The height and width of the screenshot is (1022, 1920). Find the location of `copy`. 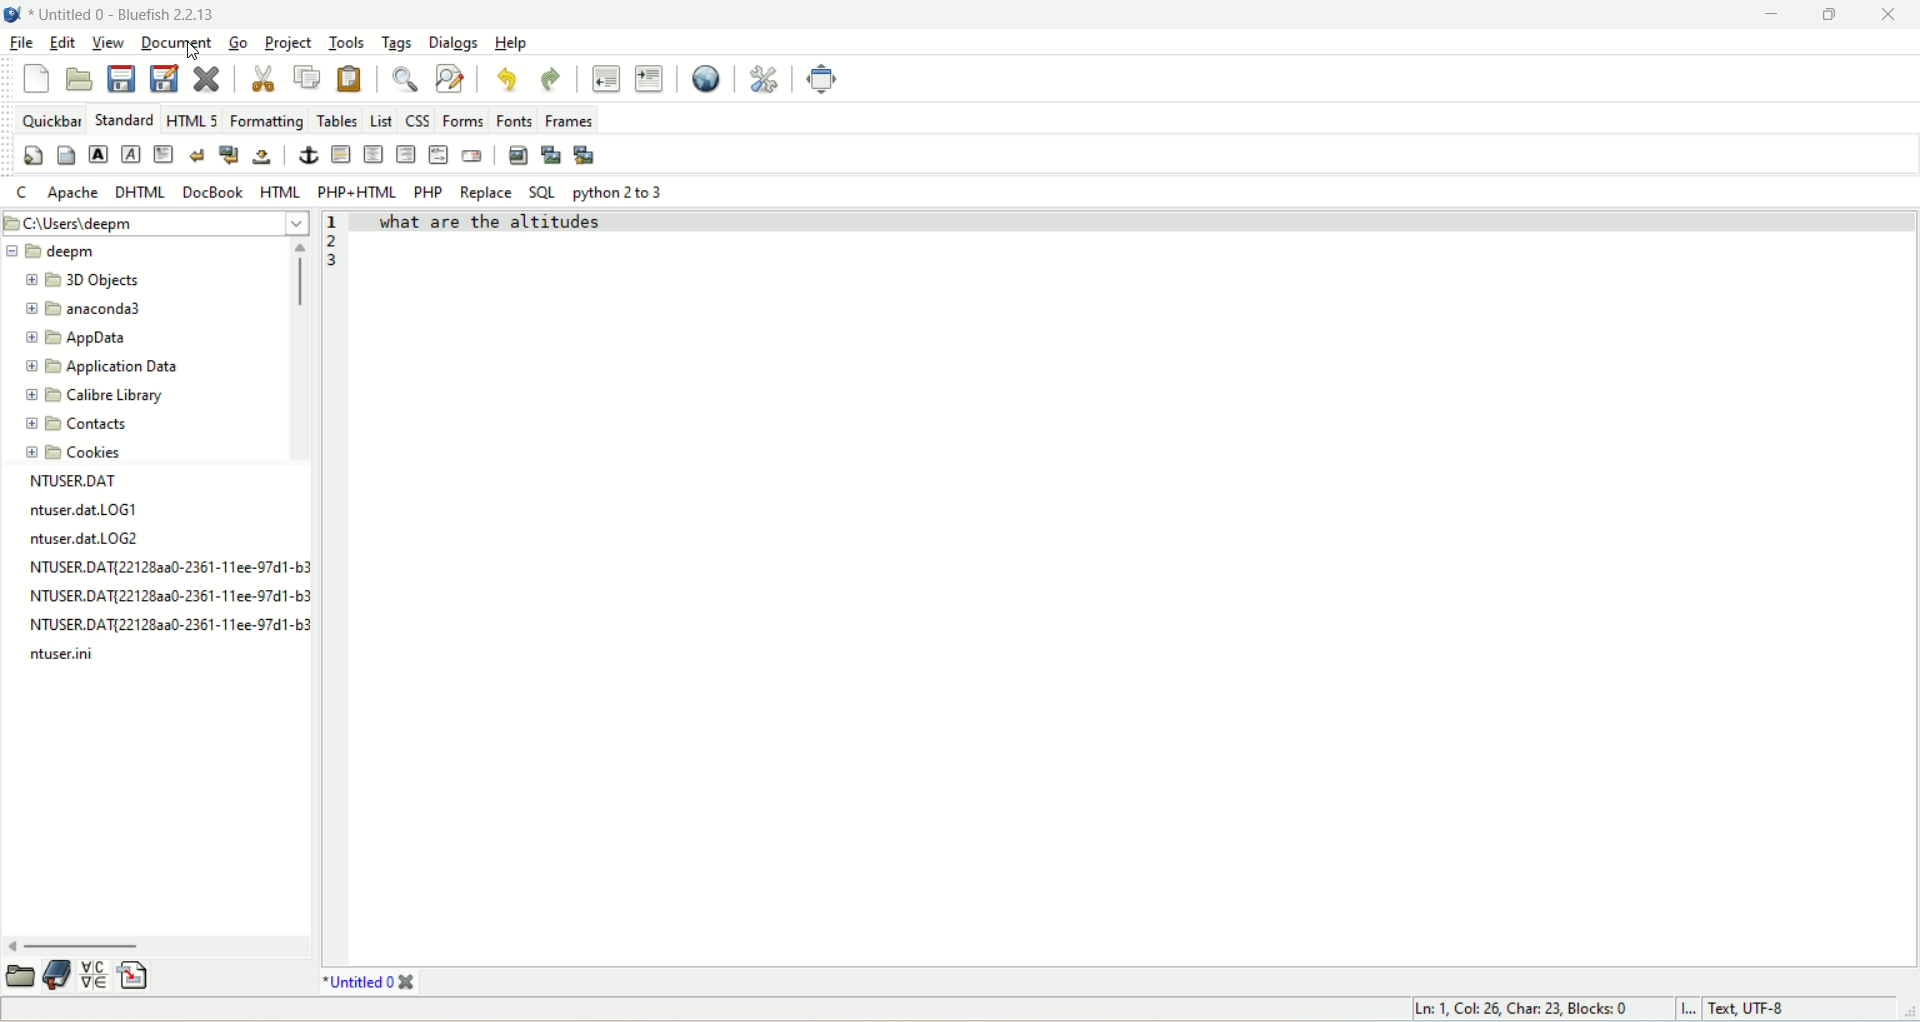

copy is located at coordinates (309, 76).